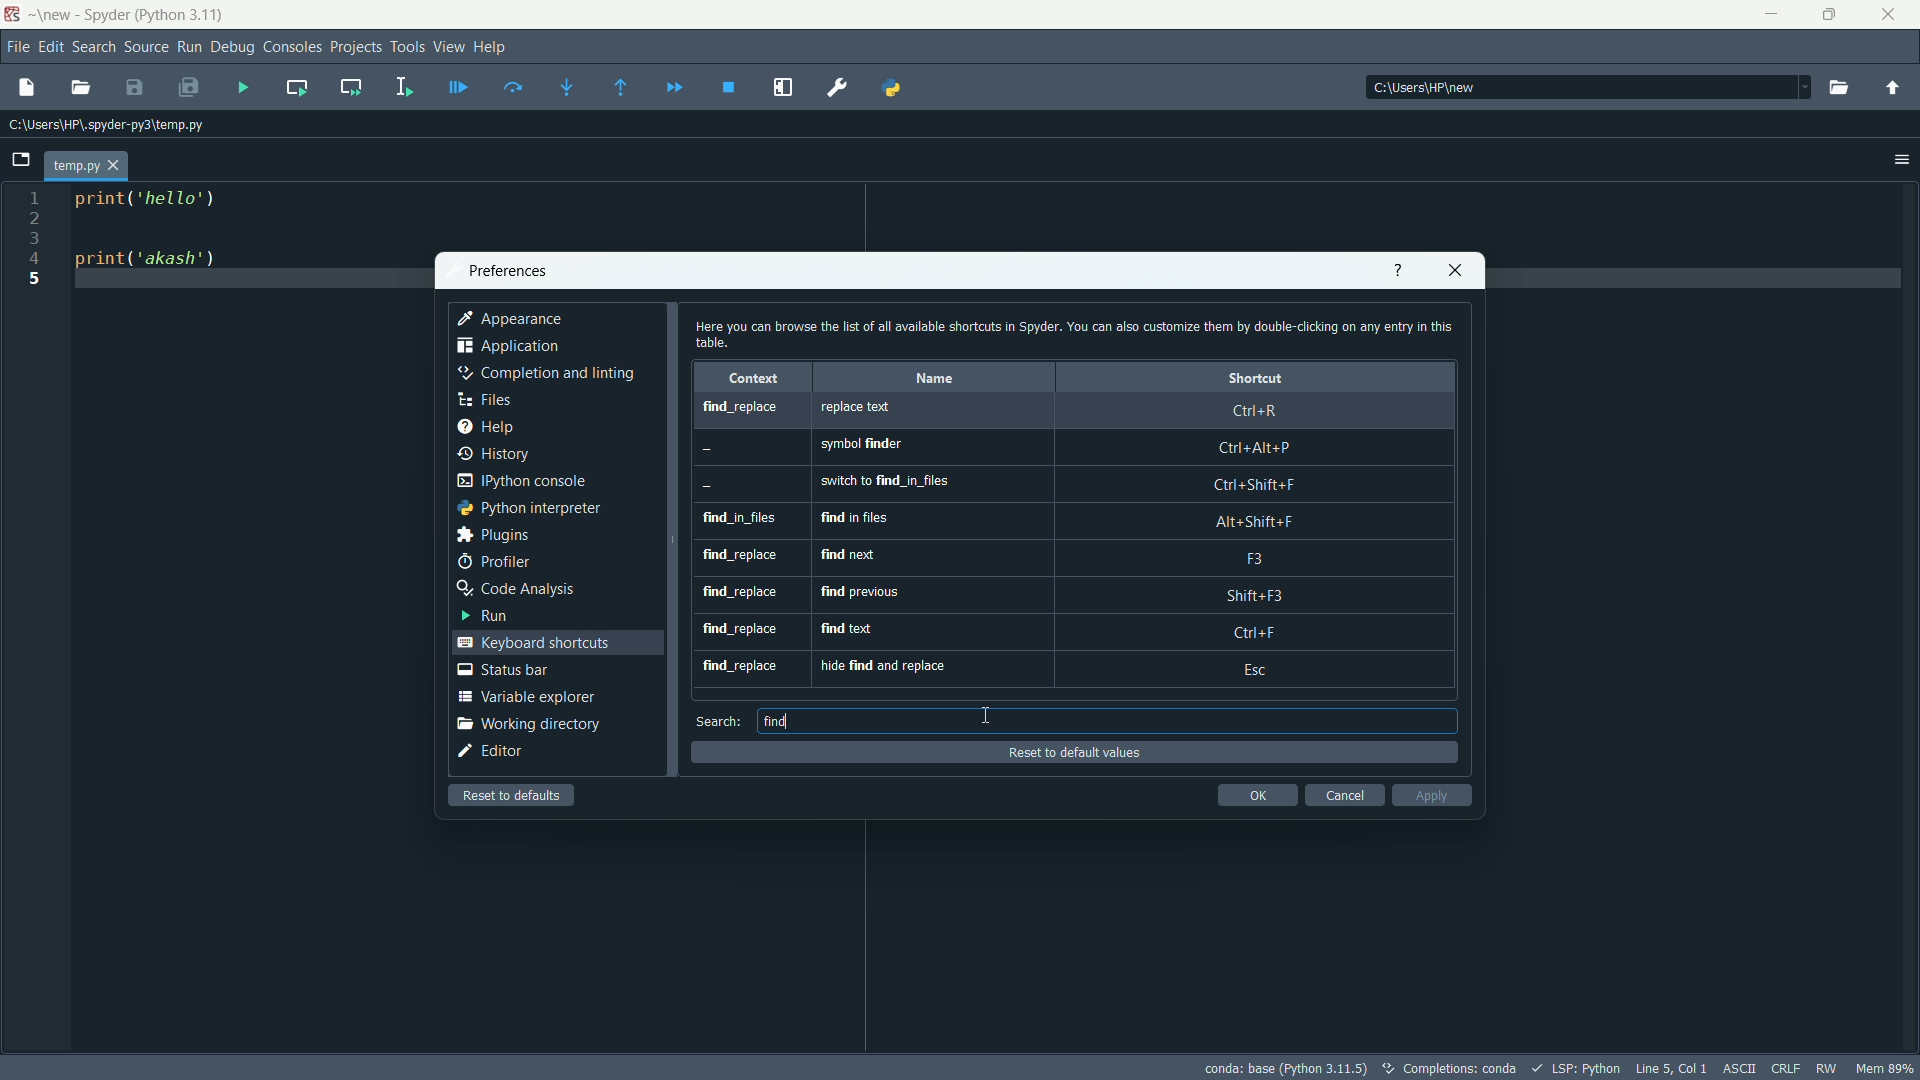 The image size is (1920, 1080). I want to click on ASII, so click(1738, 1067).